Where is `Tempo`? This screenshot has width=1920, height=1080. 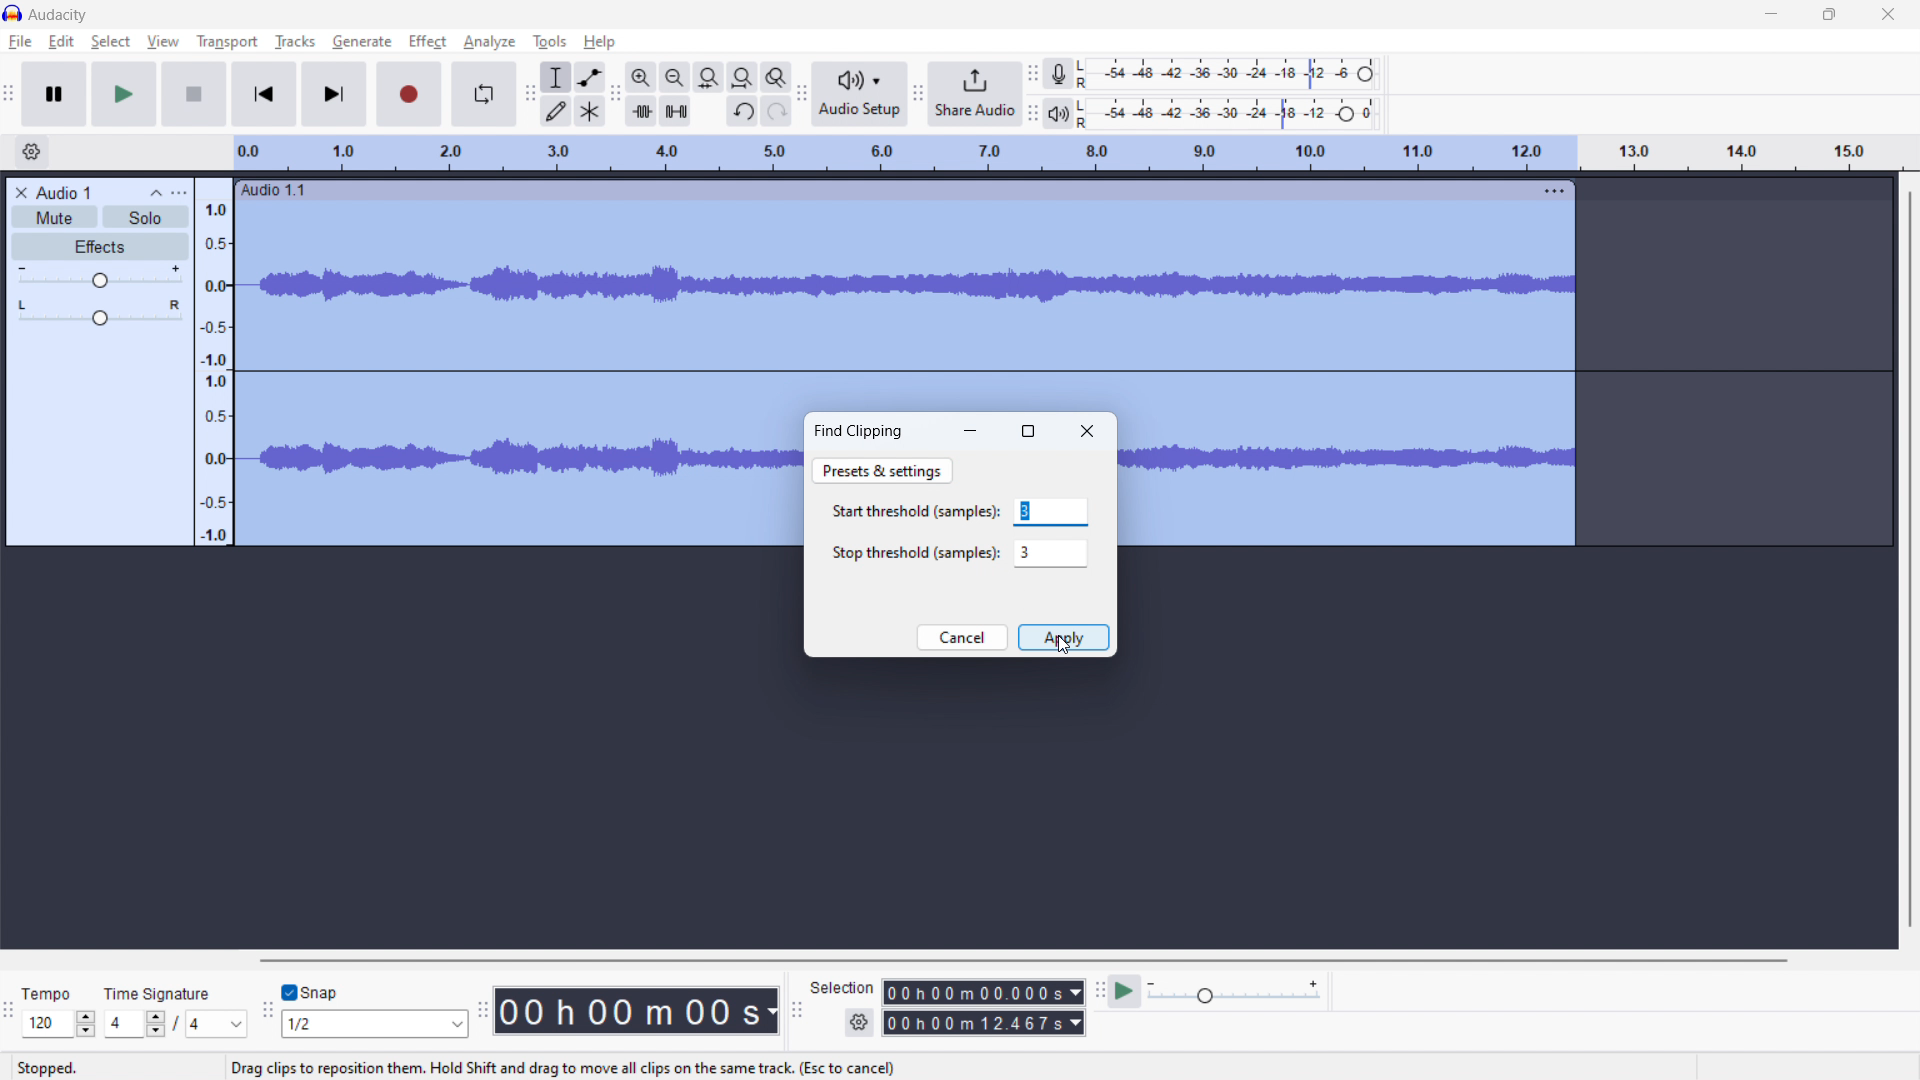 Tempo is located at coordinates (58, 987).